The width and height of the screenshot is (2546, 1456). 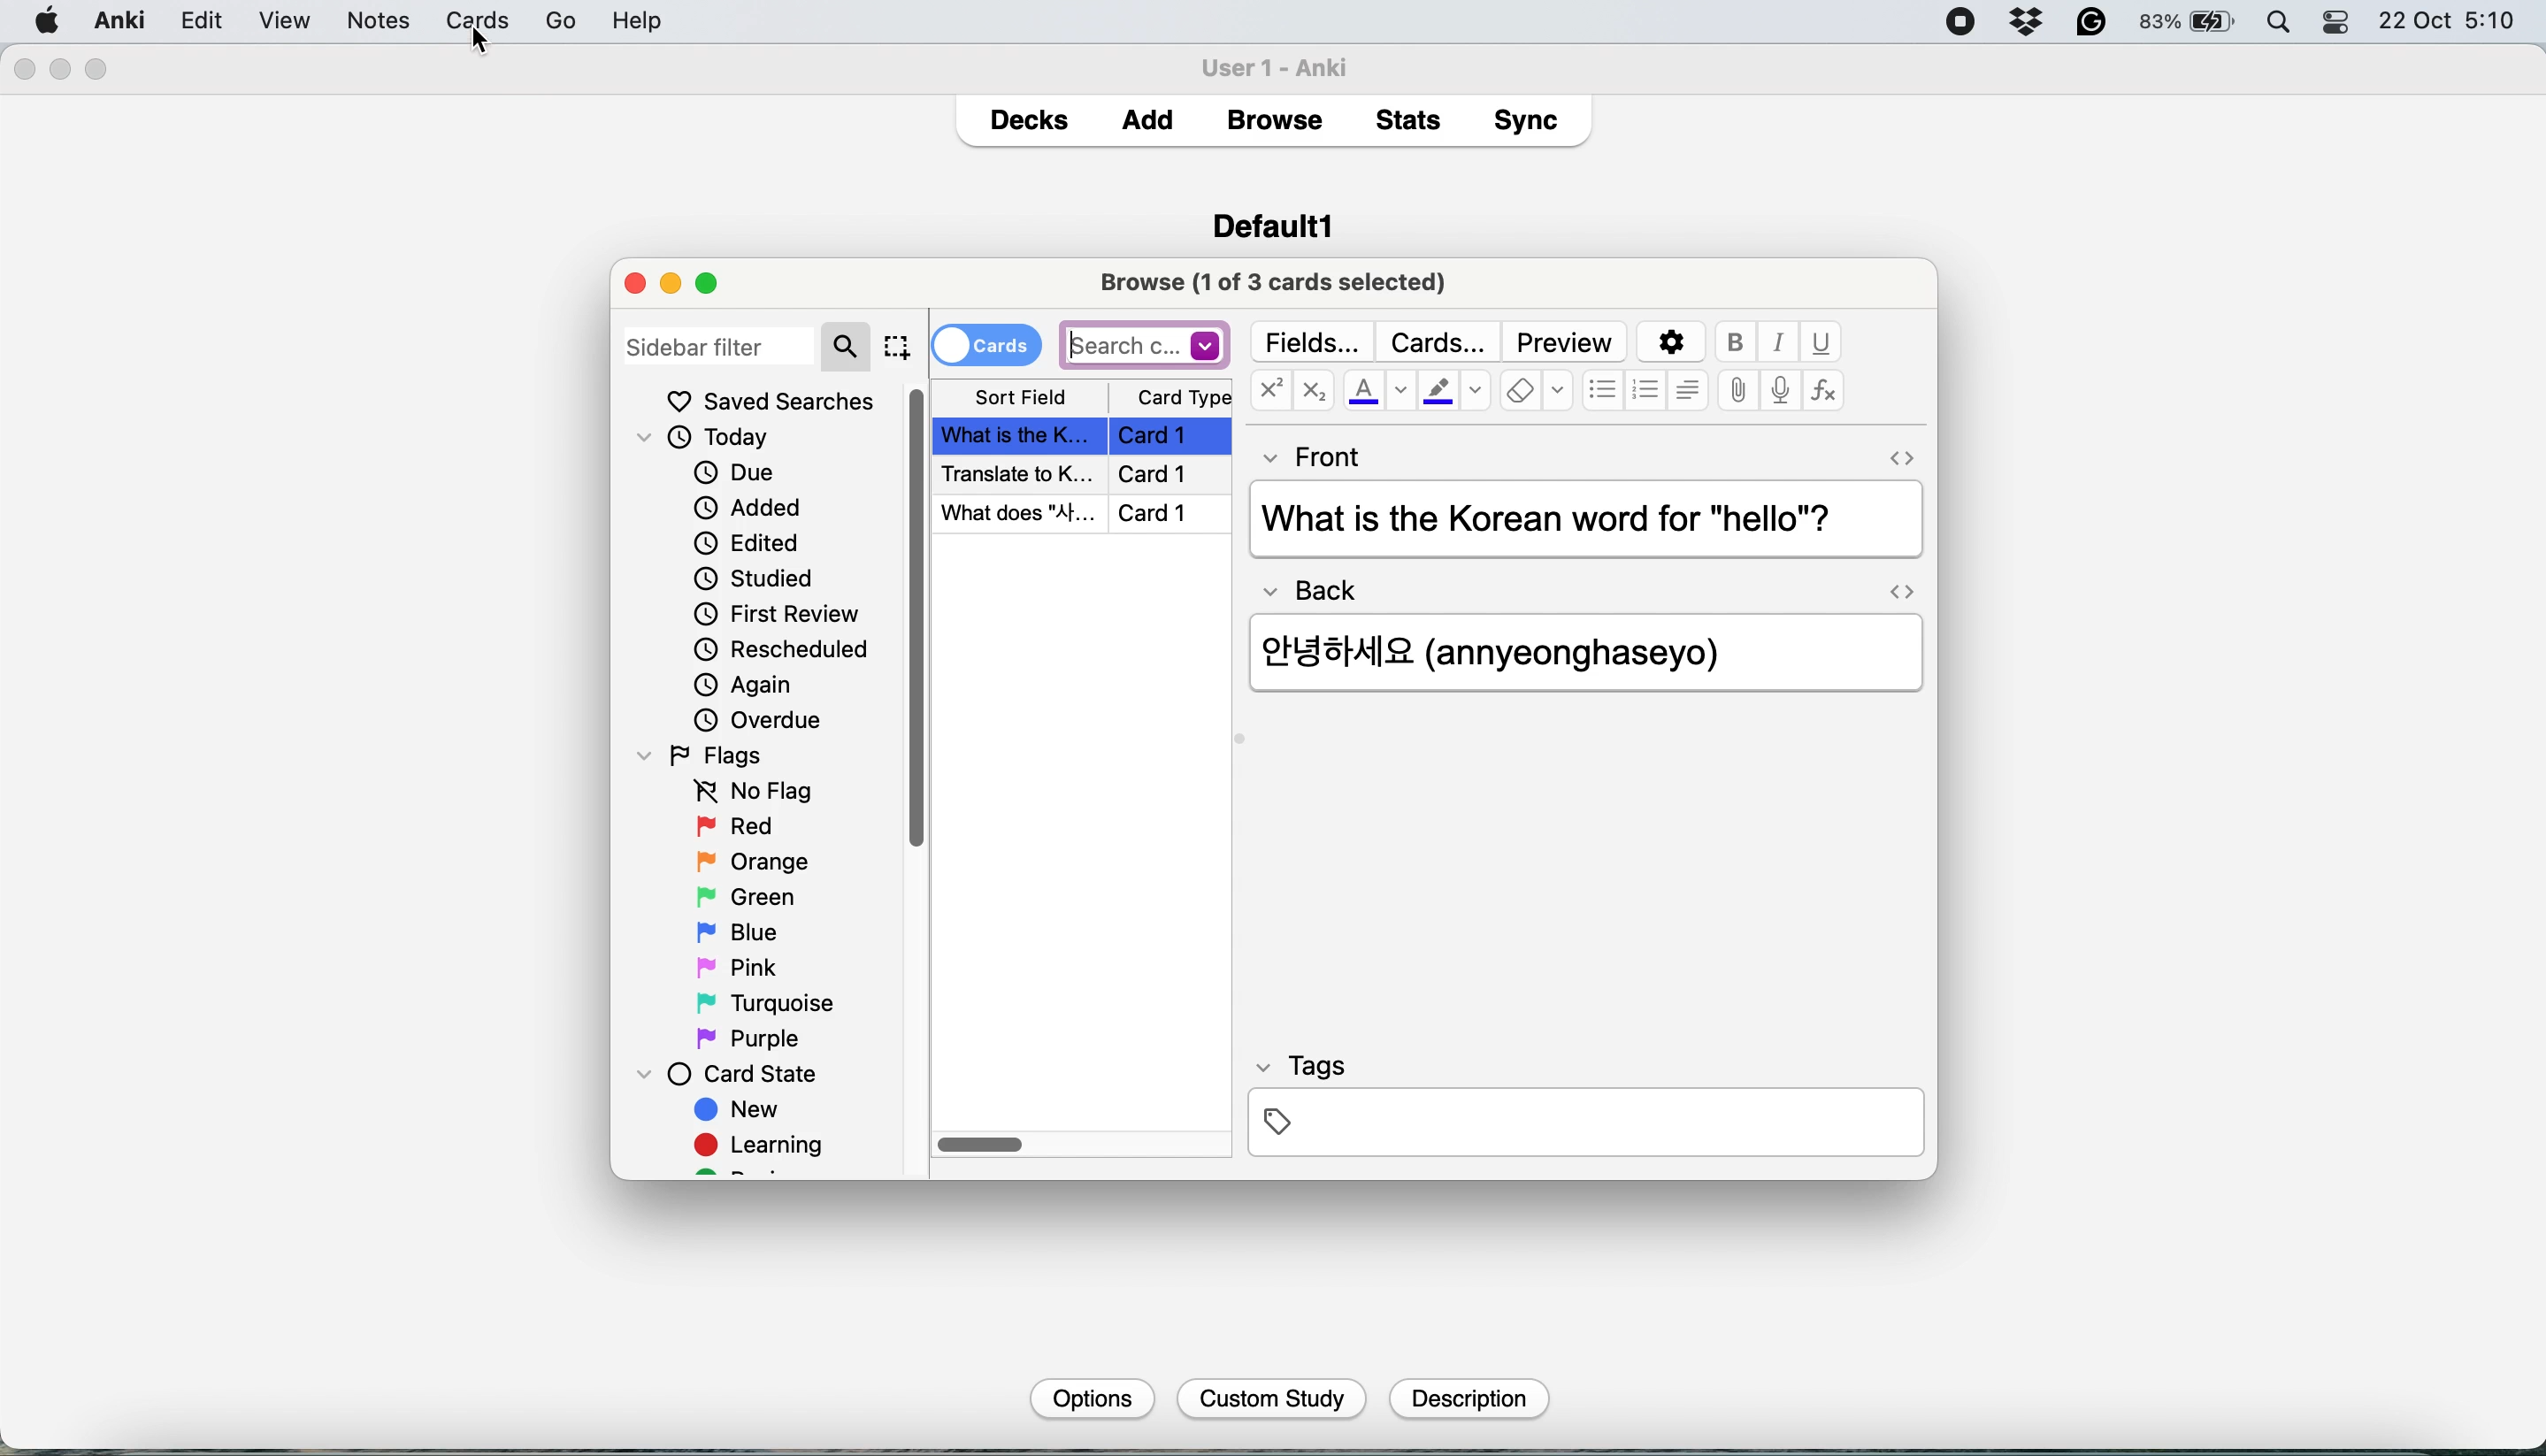 What do you see at coordinates (986, 343) in the screenshot?
I see `cards` at bounding box center [986, 343].